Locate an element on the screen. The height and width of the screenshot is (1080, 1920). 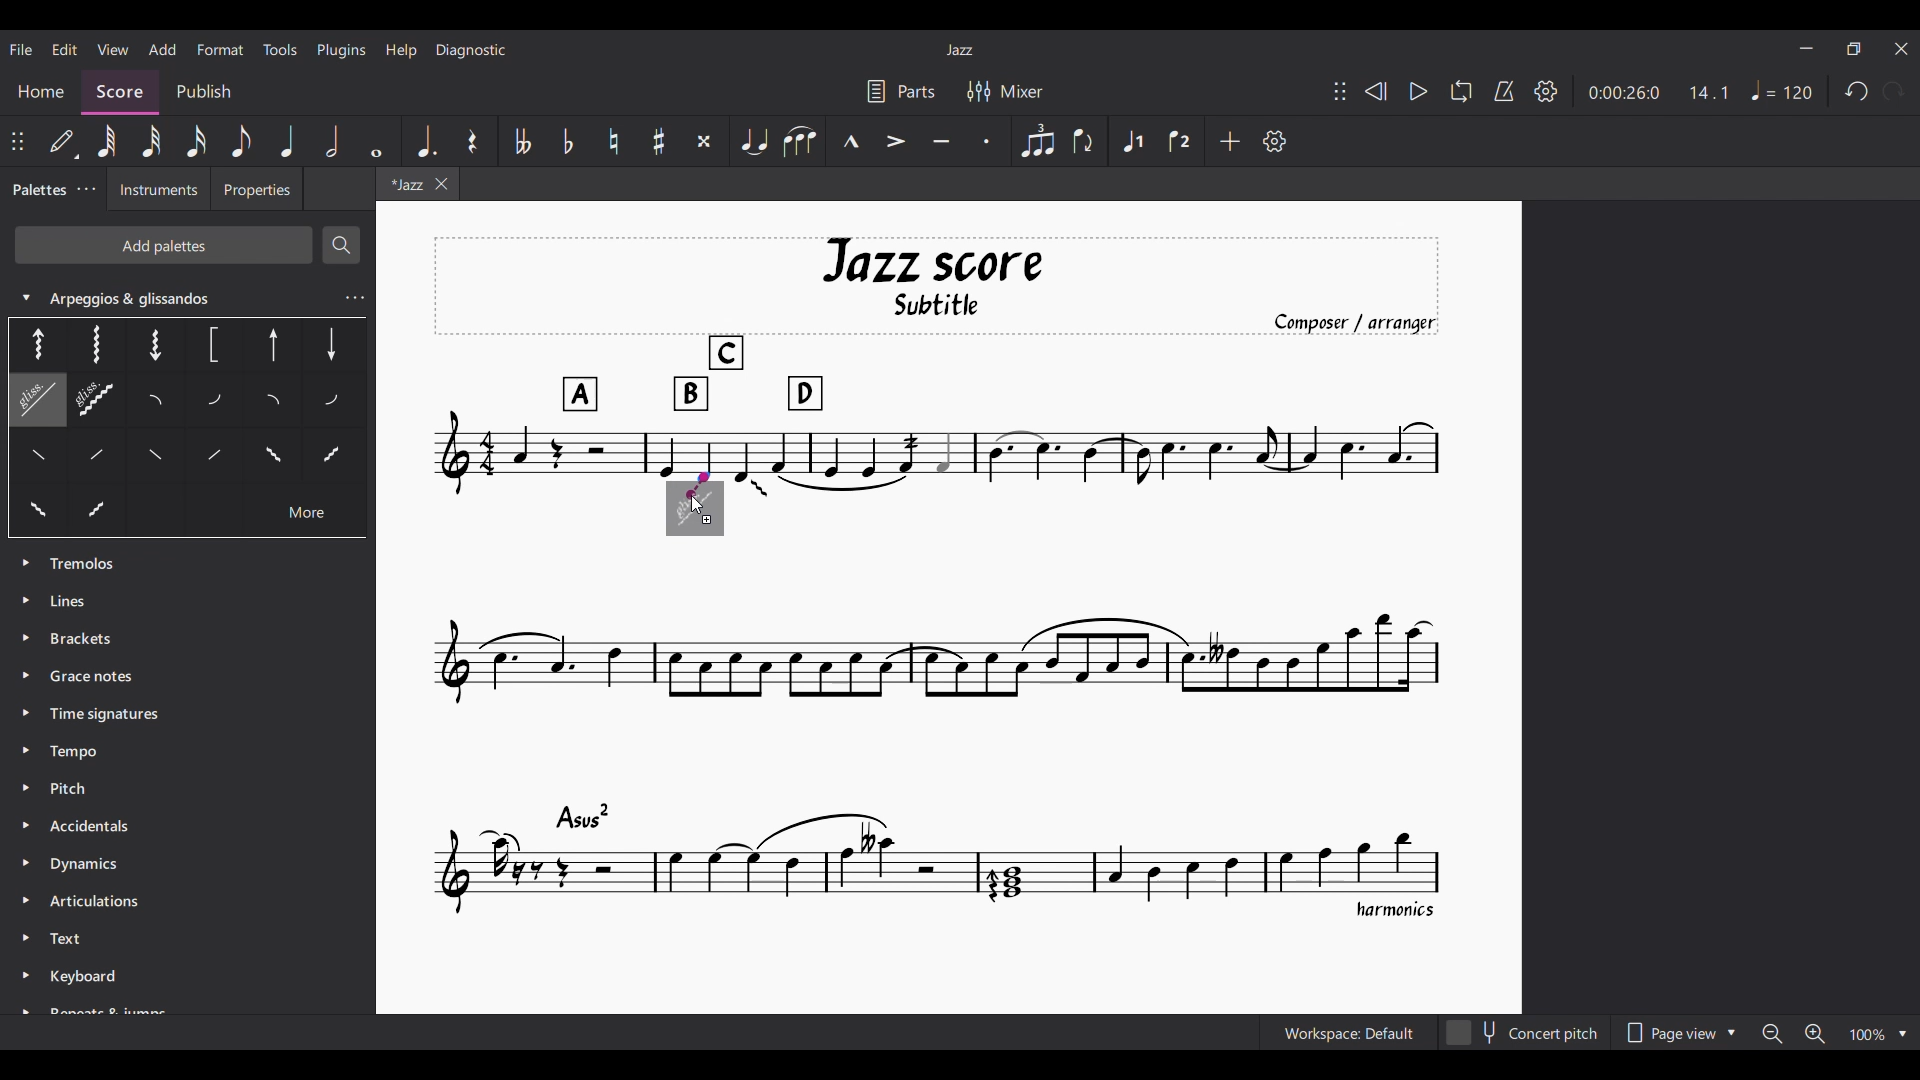
Palate 16 is located at coordinates (269, 459).